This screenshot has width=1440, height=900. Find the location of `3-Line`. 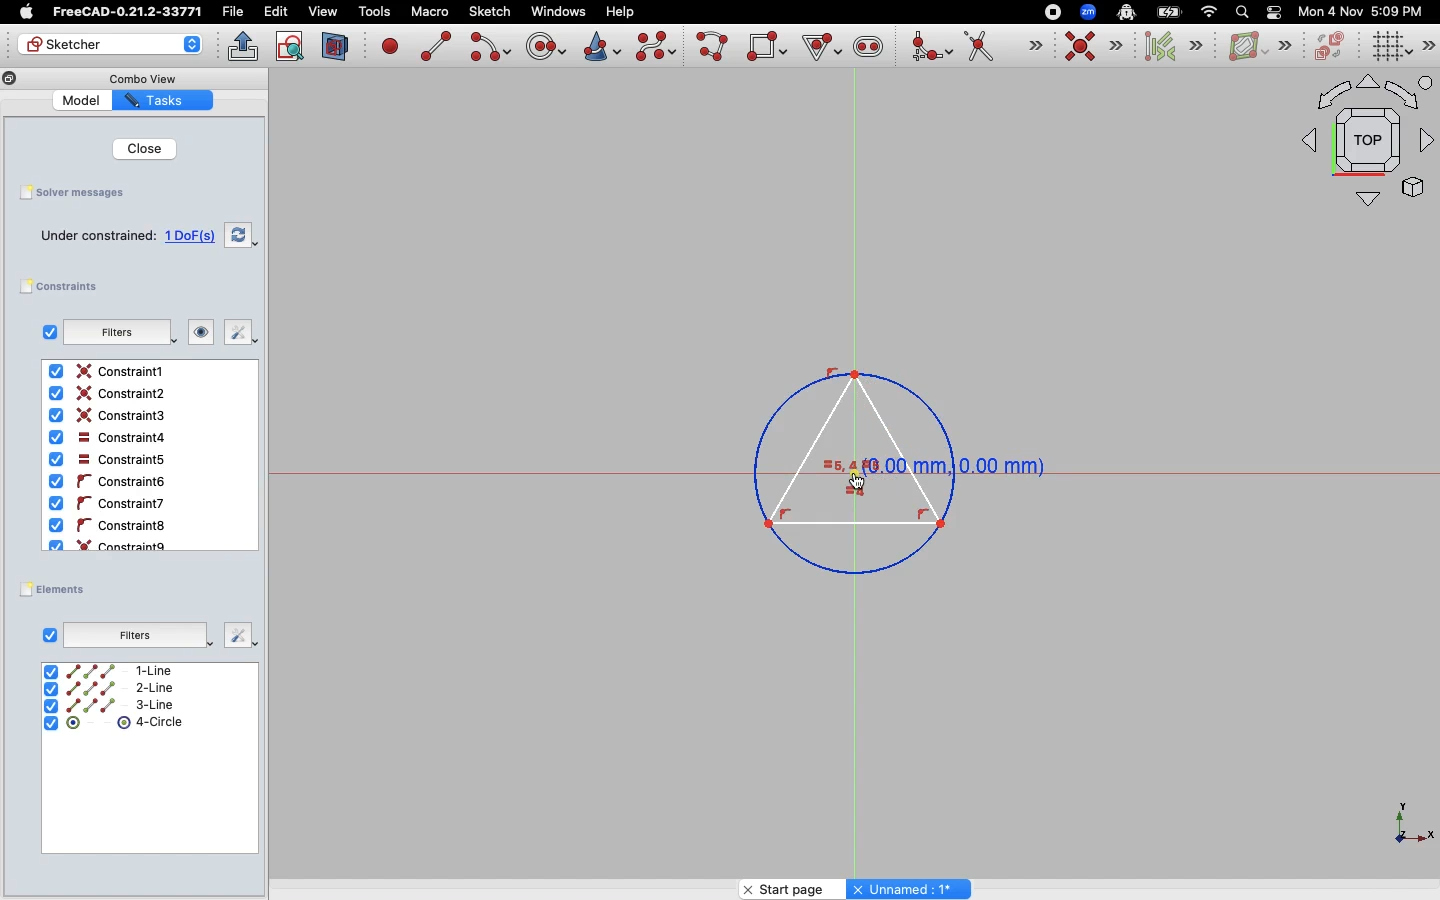

3-Line is located at coordinates (122, 705).